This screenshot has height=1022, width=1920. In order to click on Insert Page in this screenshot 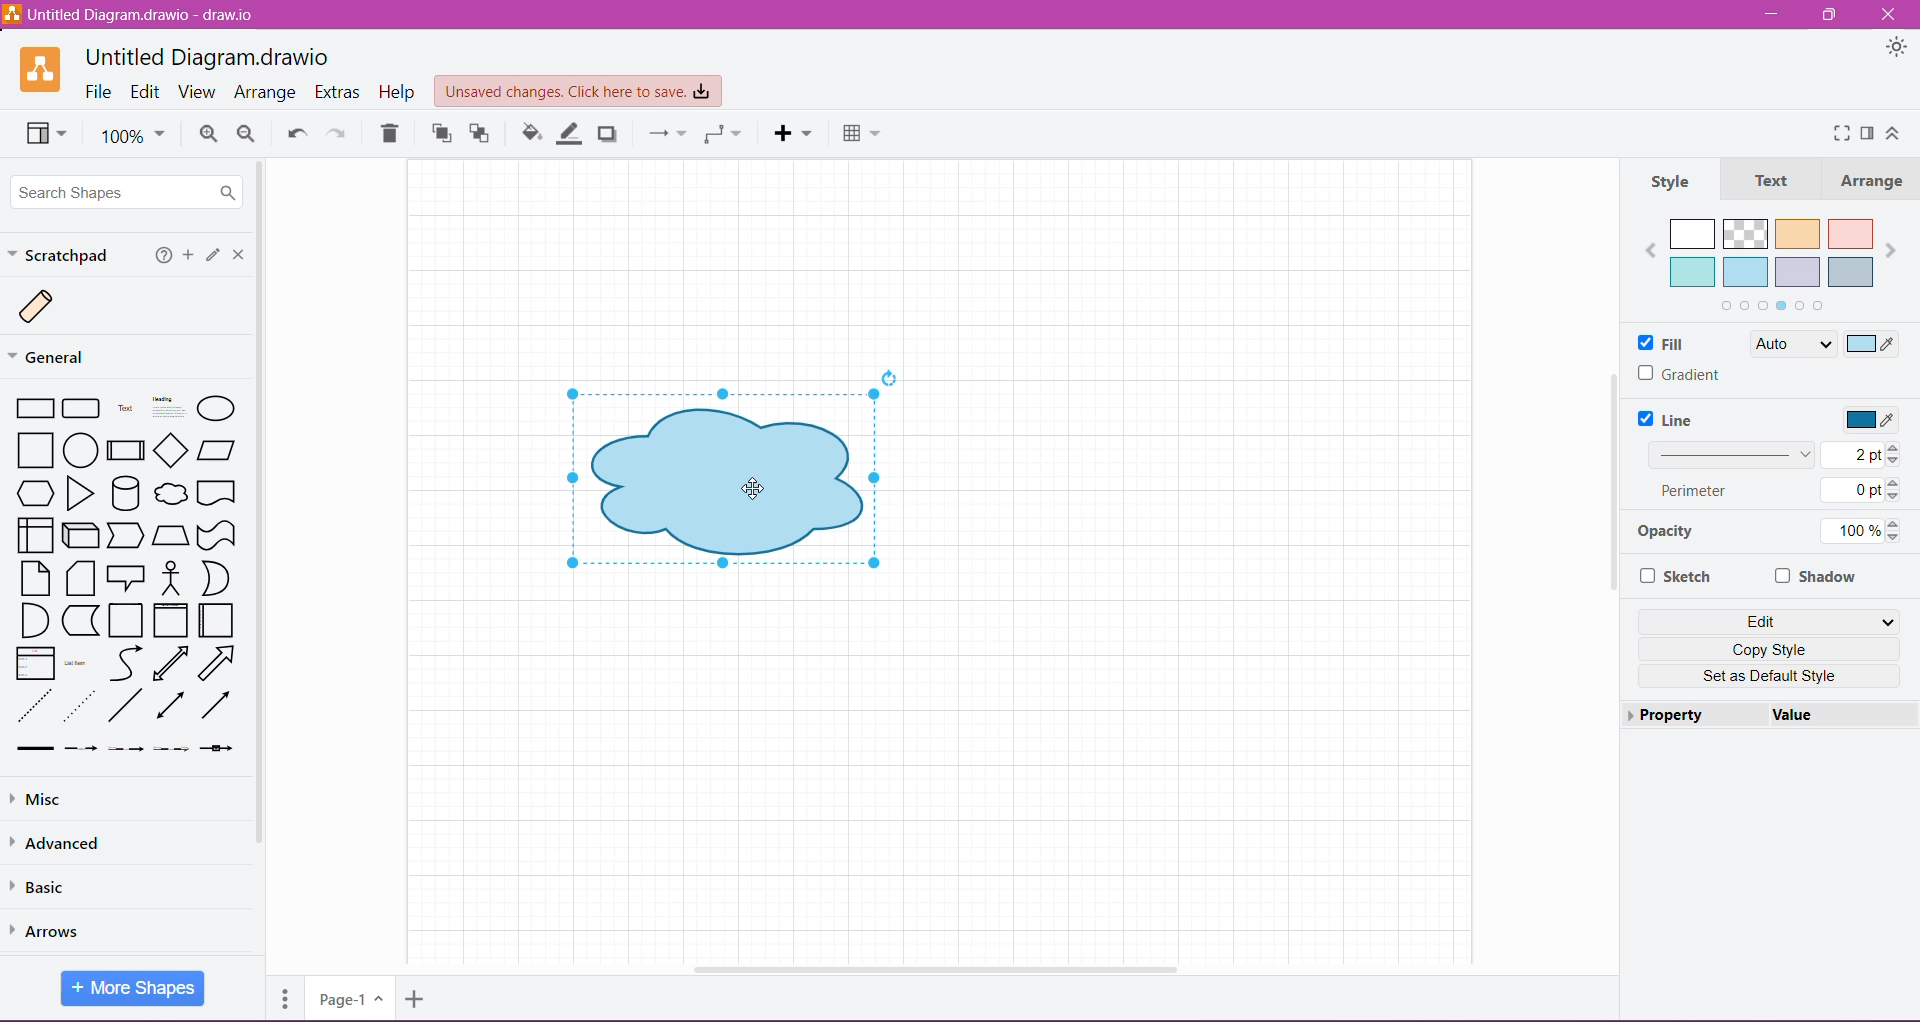, I will do `click(418, 998)`.